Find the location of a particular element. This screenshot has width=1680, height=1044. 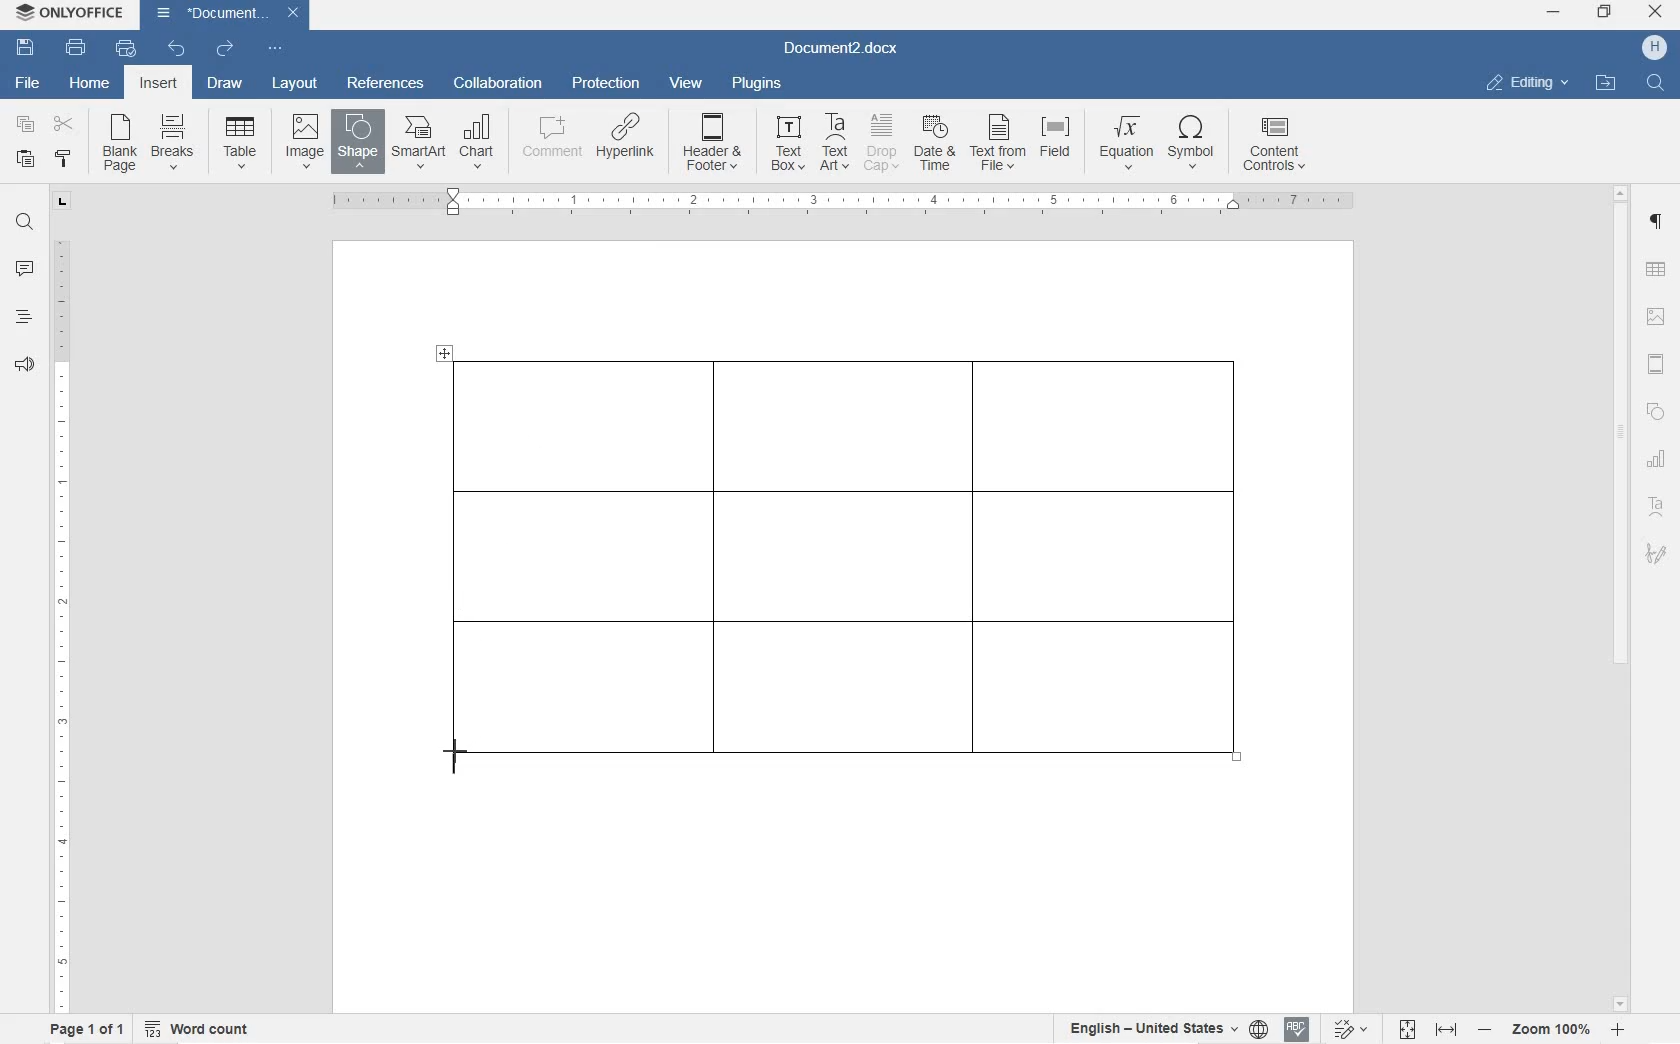

DATE & TIME is located at coordinates (938, 145).